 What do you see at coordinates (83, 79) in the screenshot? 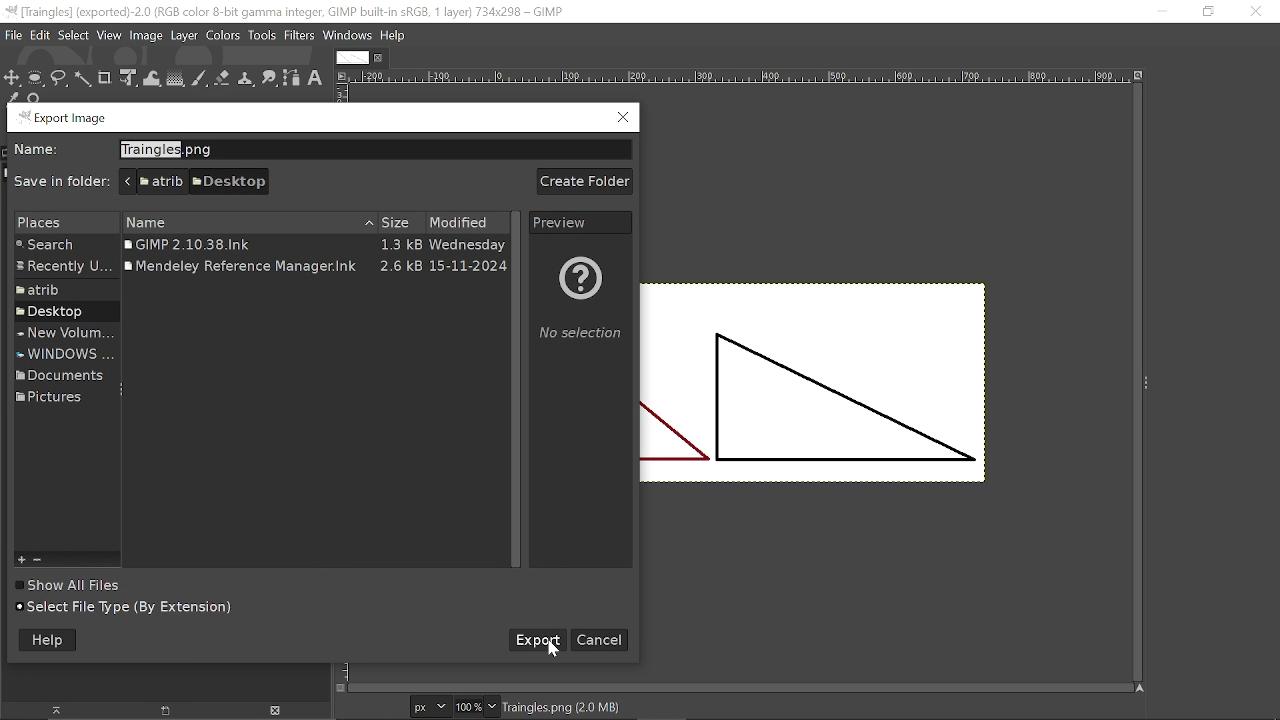
I see `fuzzy select tool` at bounding box center [83, 79].